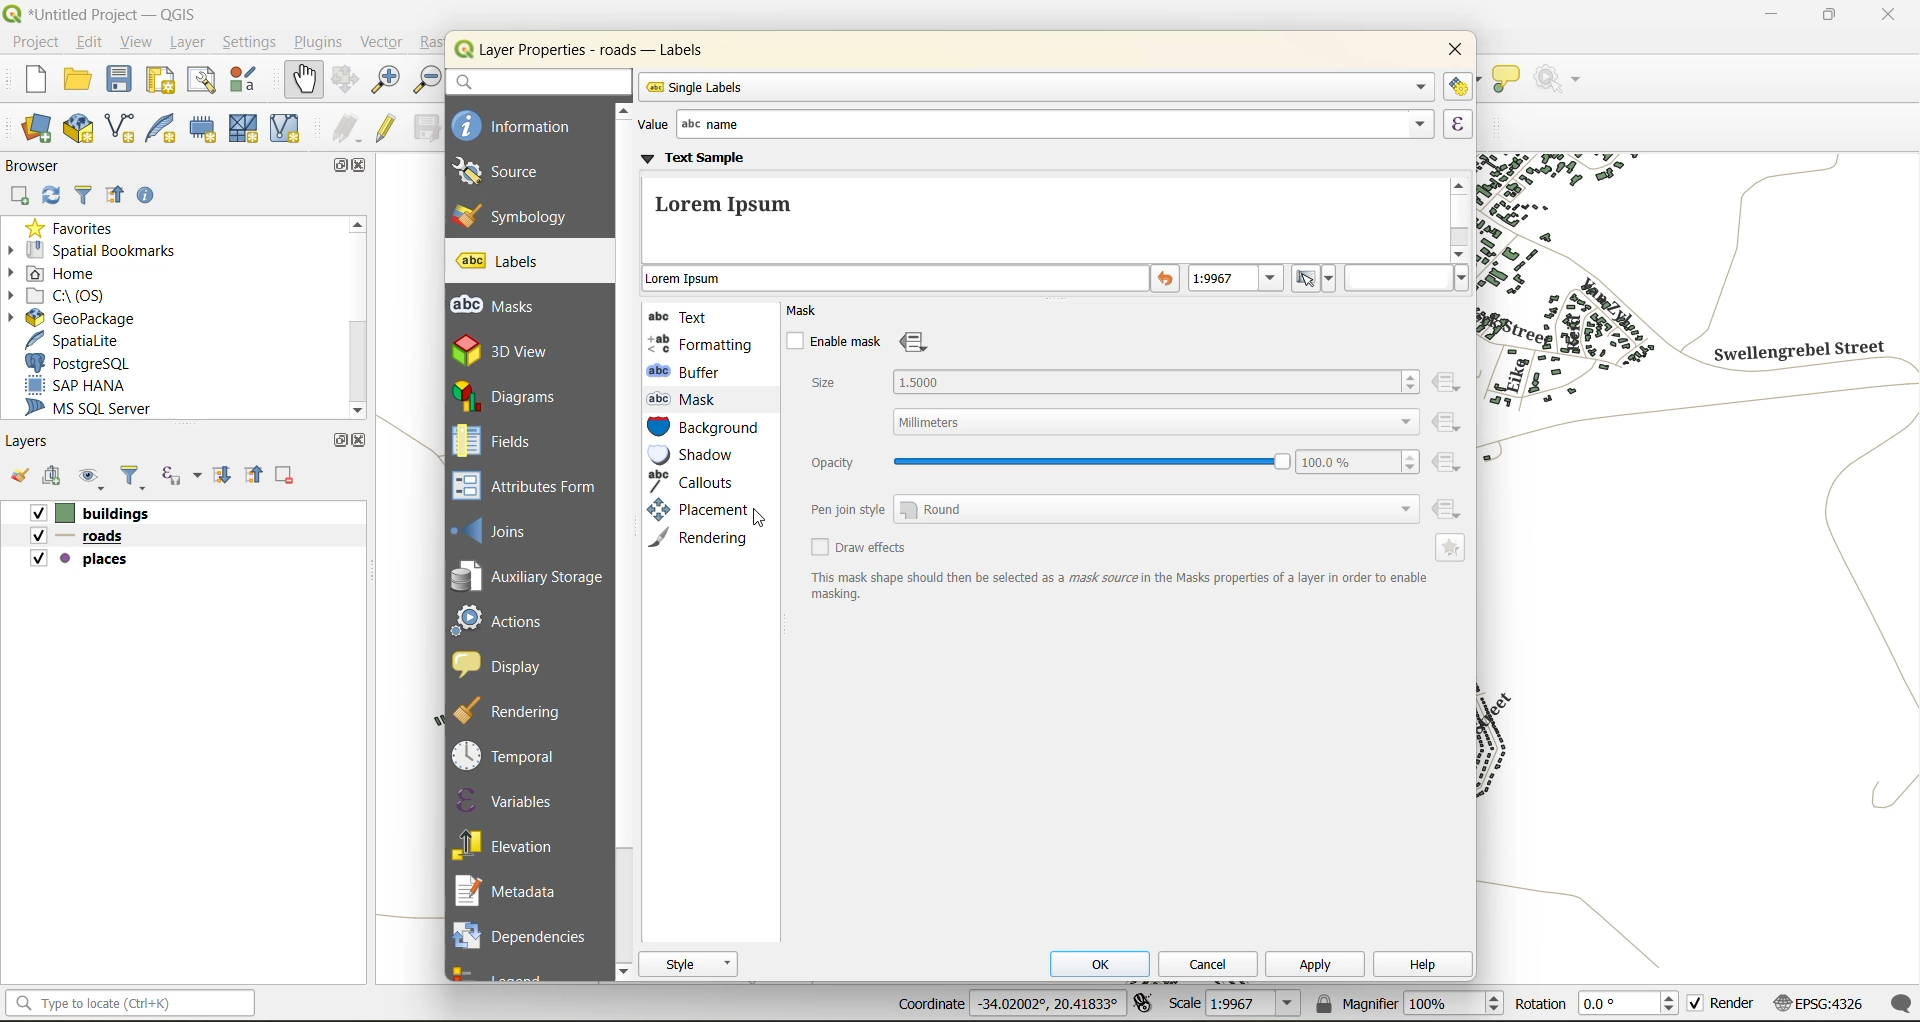  I want to click on coordinates, so click(1008, 1004).